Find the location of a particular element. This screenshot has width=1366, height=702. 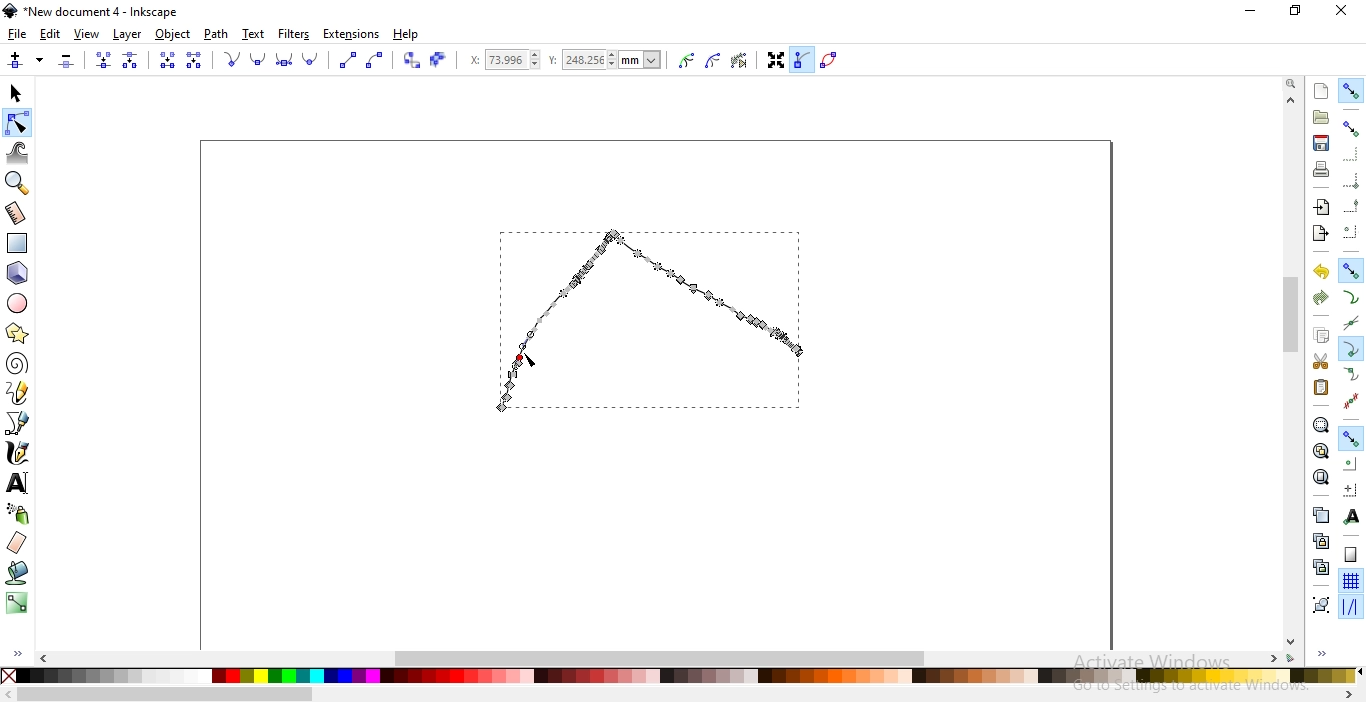

object is located at coordinates (173, 34).